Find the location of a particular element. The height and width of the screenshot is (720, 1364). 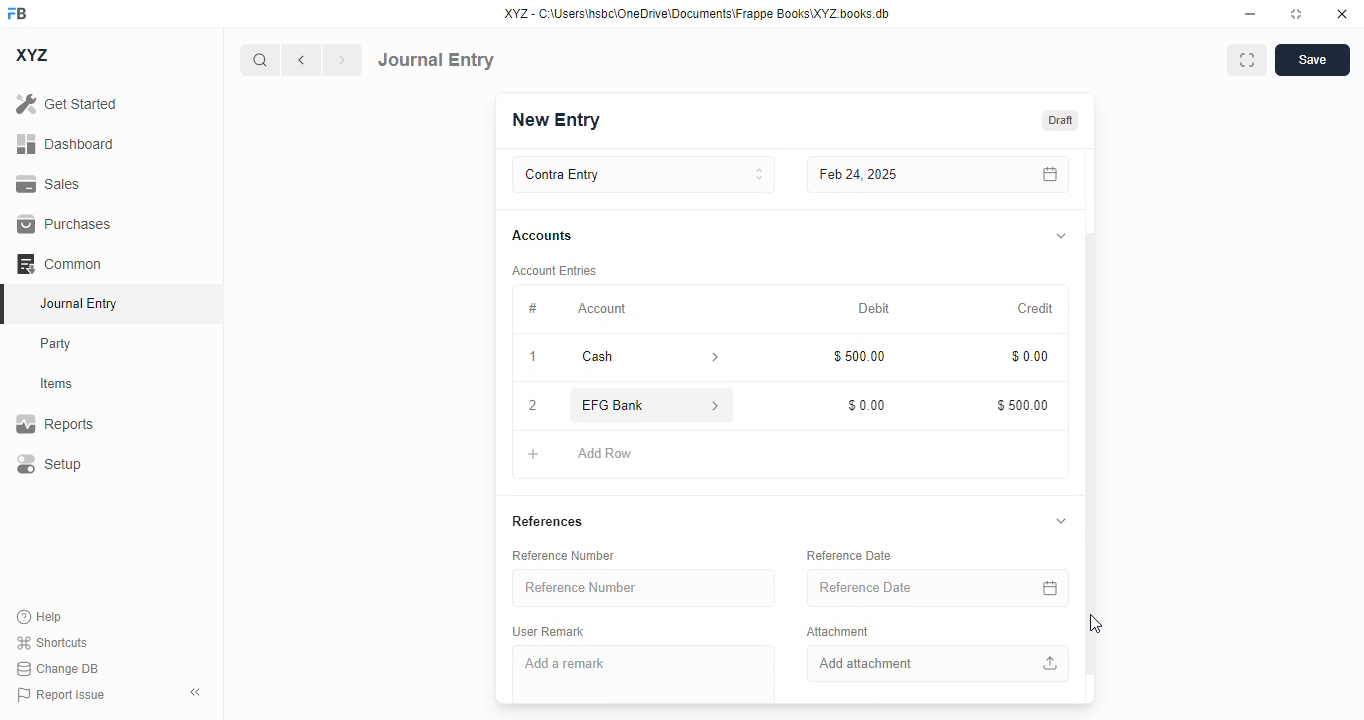

reports is located at coordinates (55, 423).